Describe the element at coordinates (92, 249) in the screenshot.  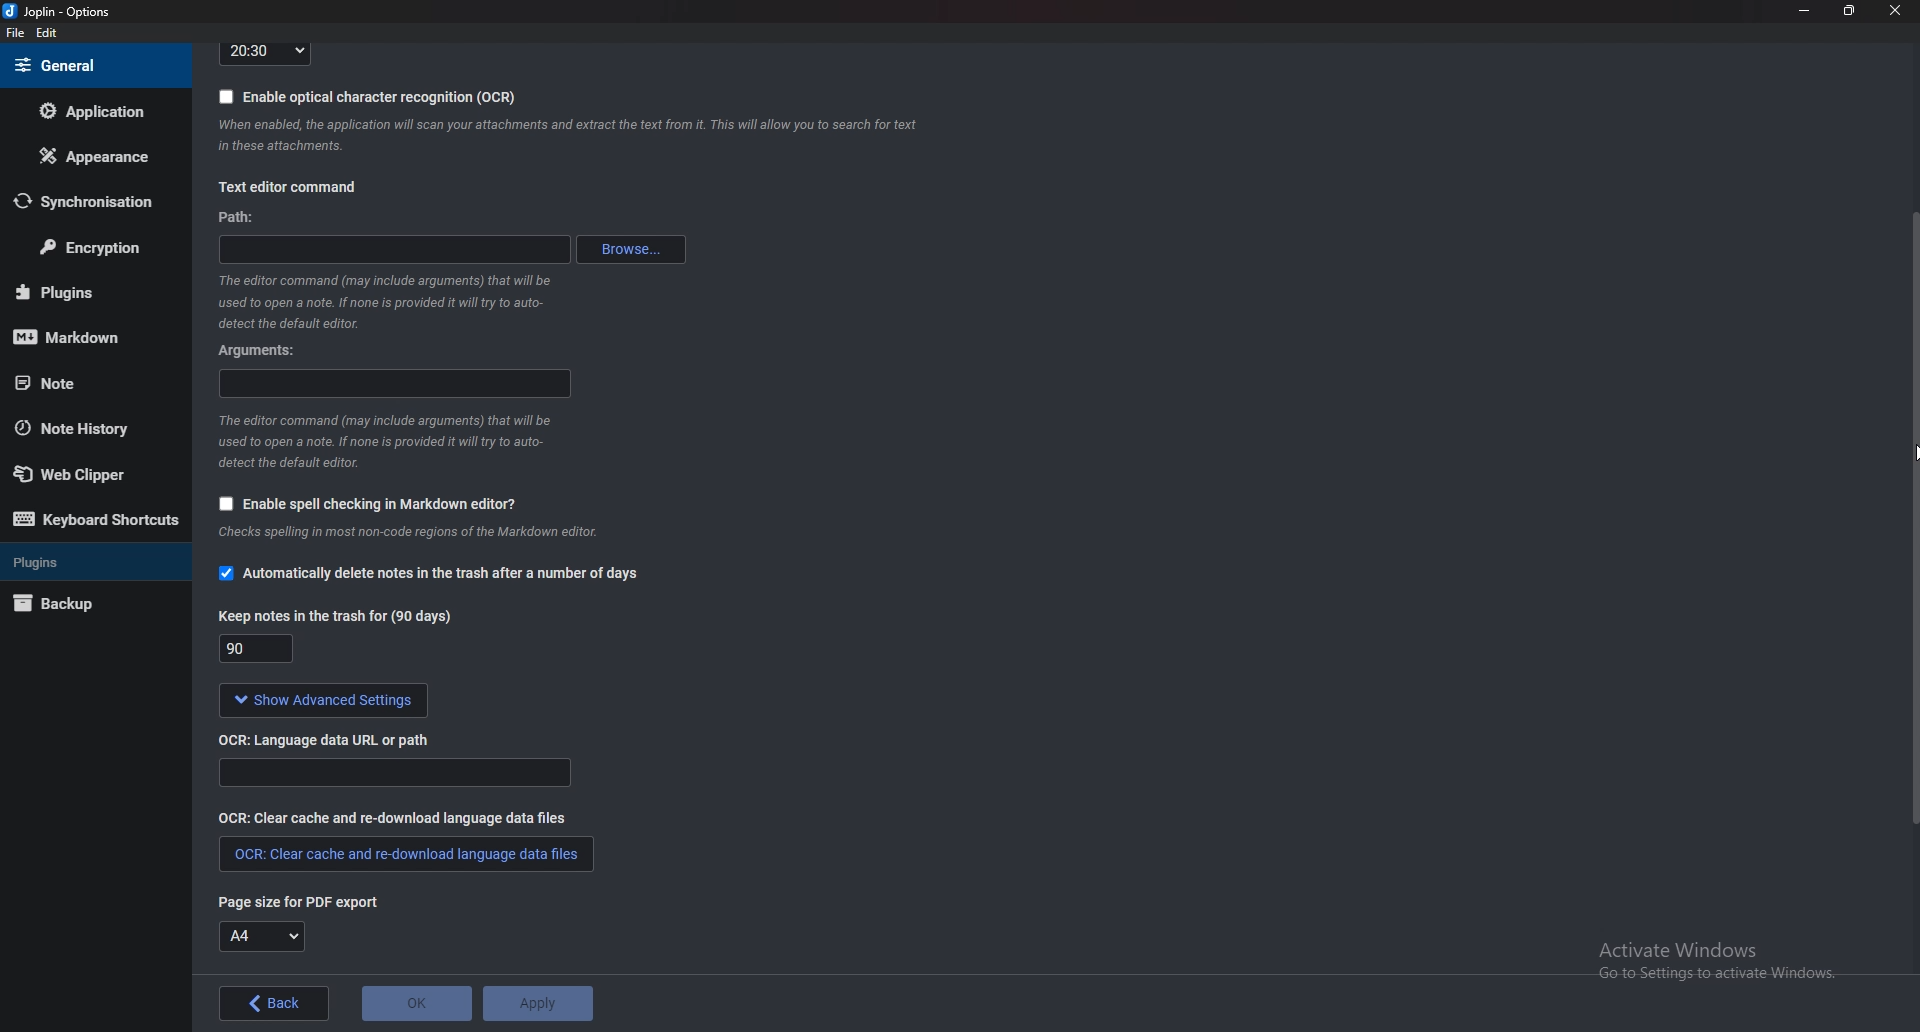
I see `Encryption` at that location.